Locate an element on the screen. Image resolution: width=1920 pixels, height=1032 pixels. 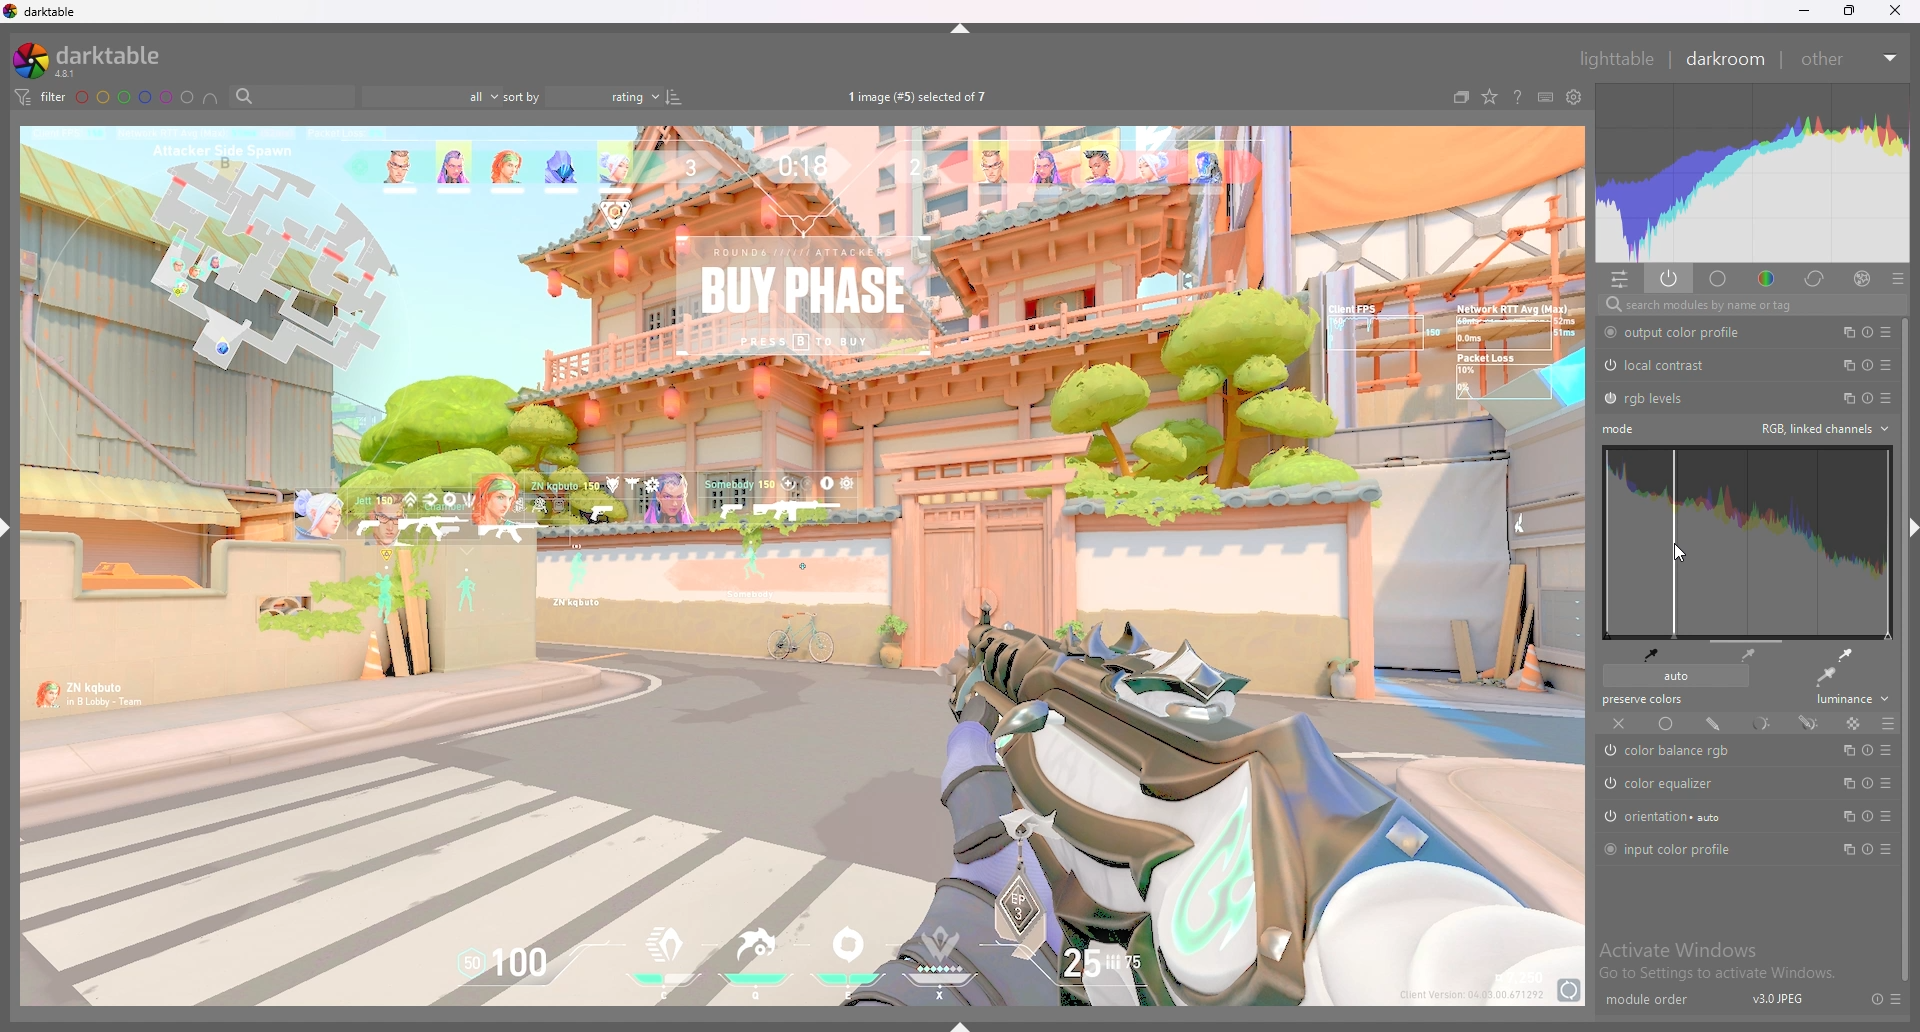
drawn mask is located at coordinates (1714, 723).